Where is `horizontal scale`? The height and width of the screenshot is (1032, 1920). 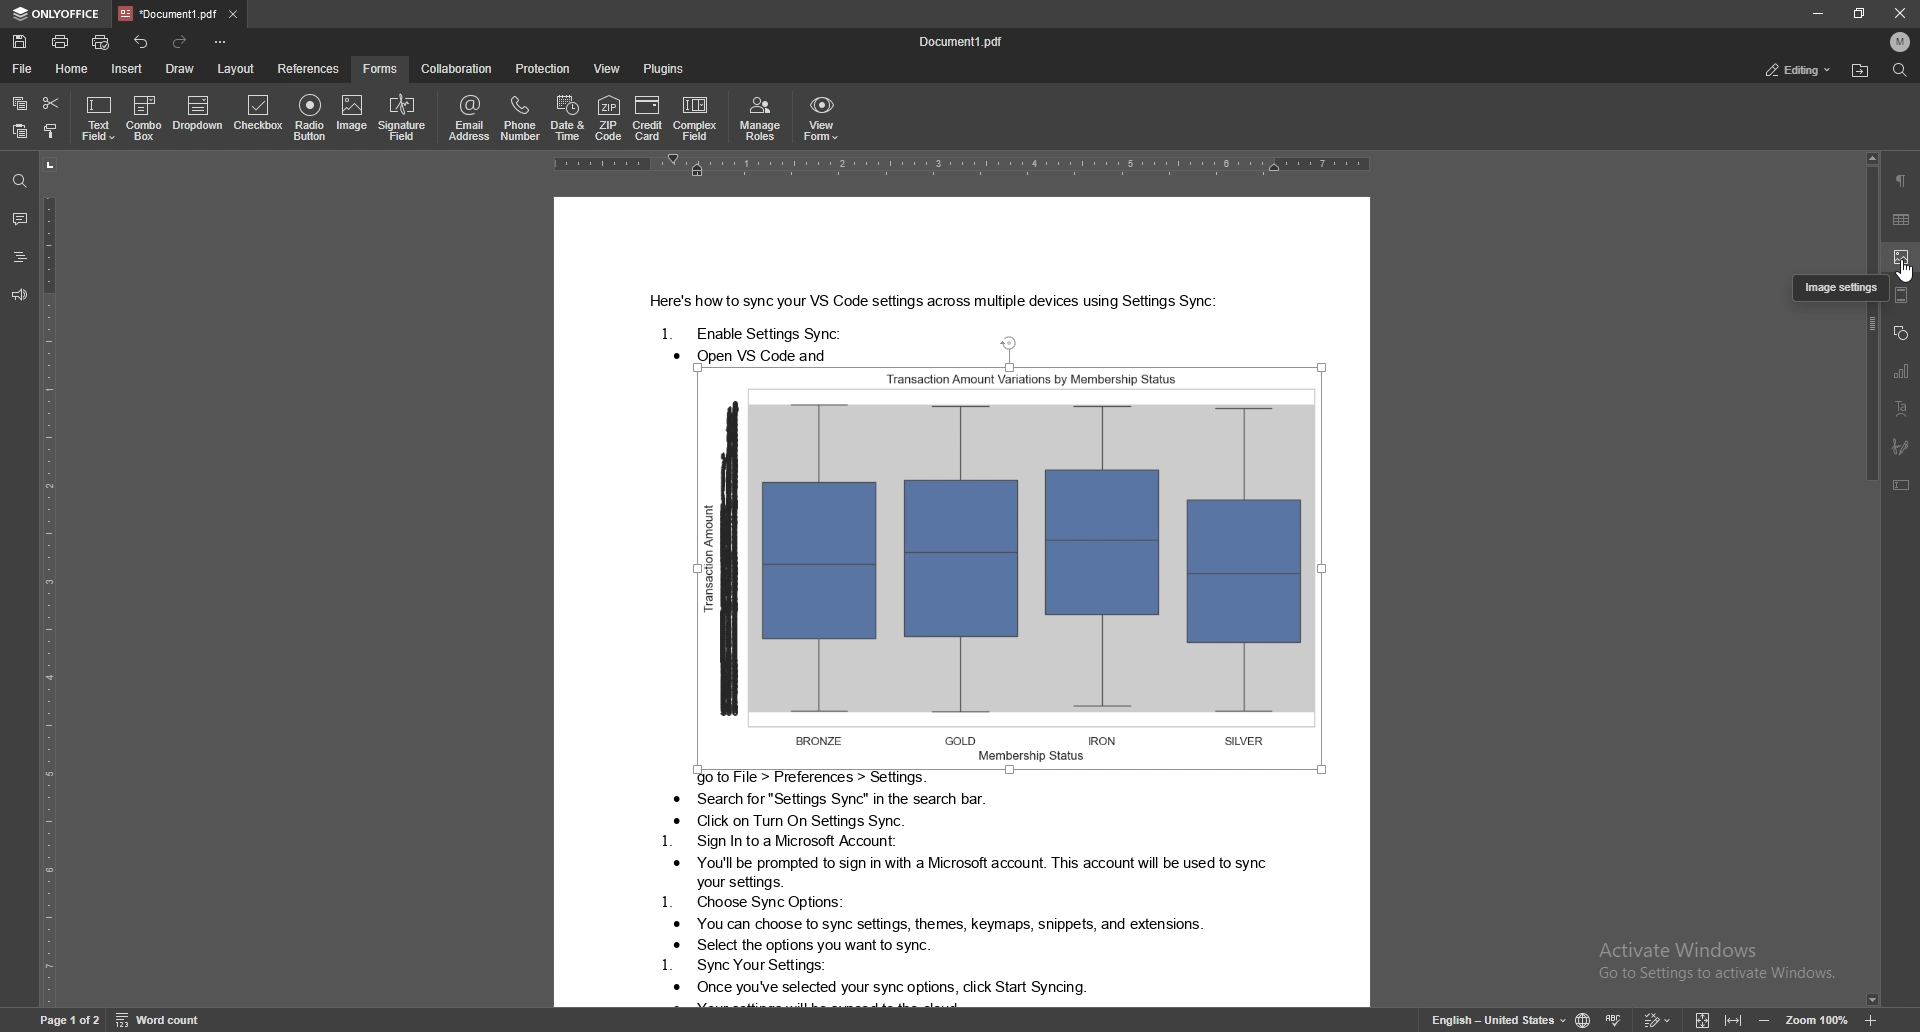 horizontal scale is located at coordinates (972, 167).